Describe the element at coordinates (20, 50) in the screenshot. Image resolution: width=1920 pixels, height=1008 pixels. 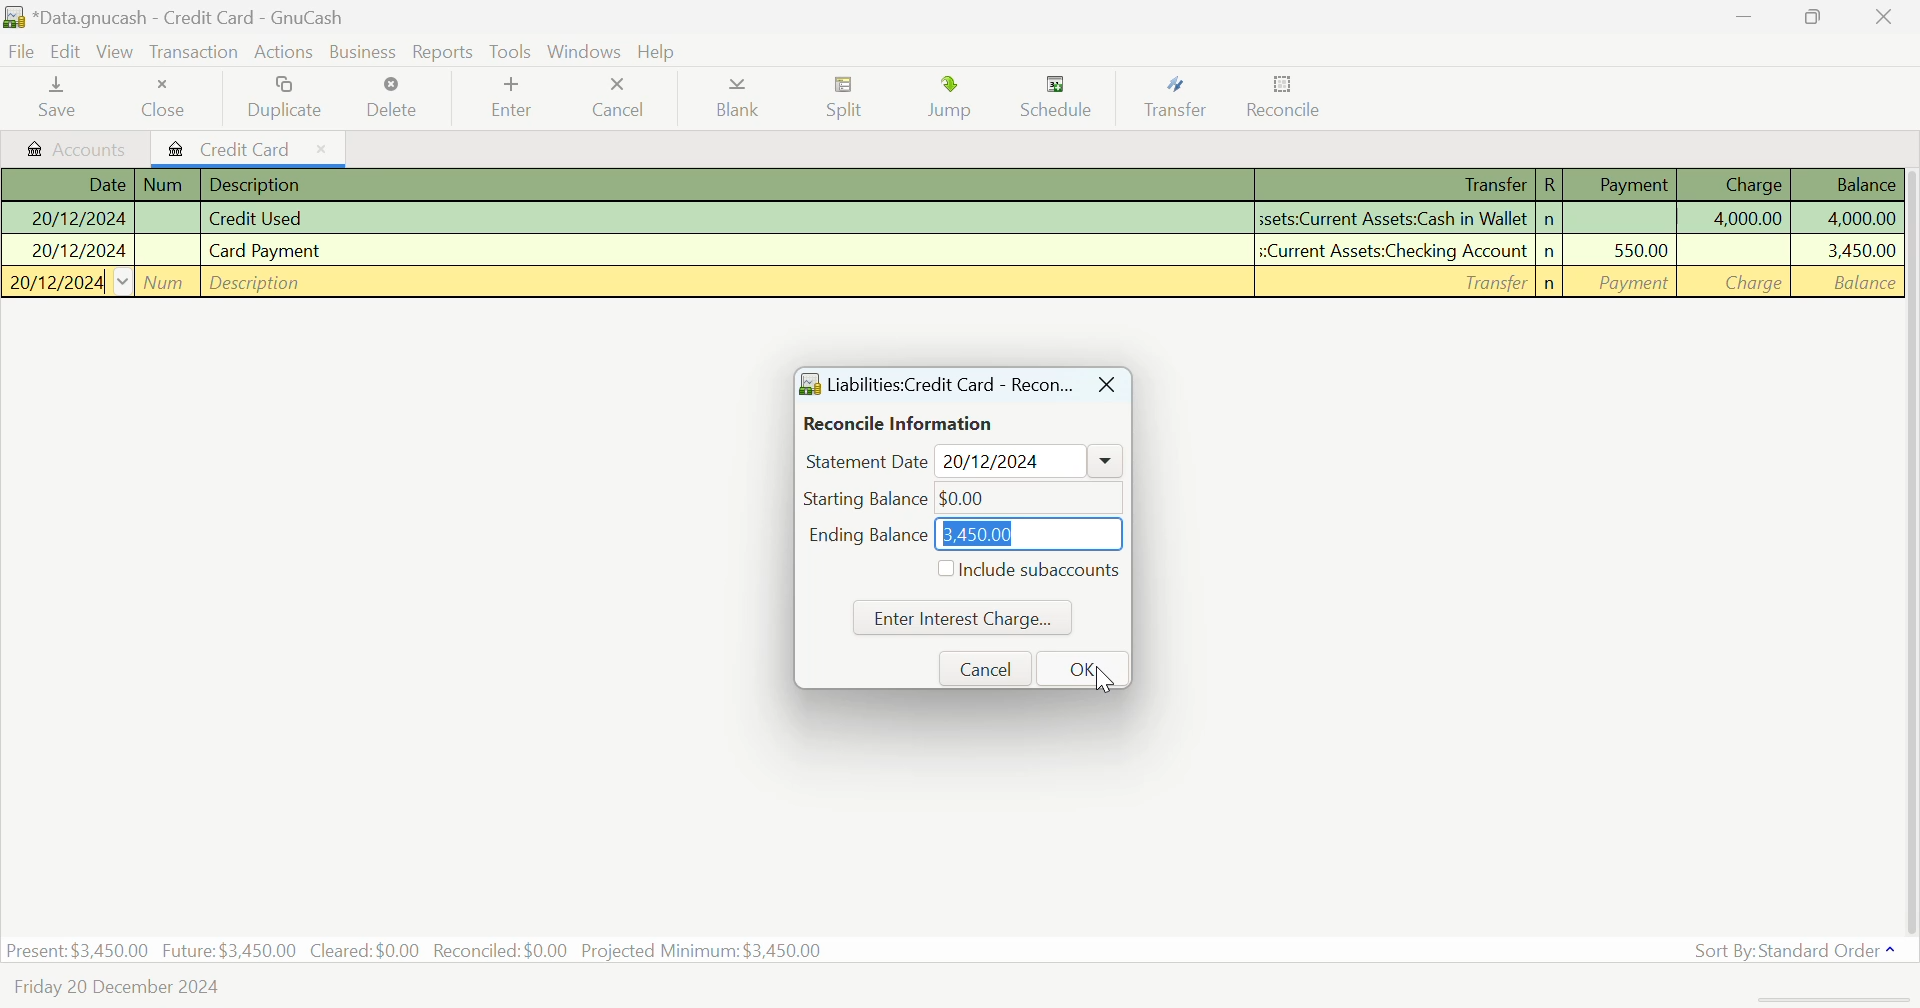
I see `File` at that location.